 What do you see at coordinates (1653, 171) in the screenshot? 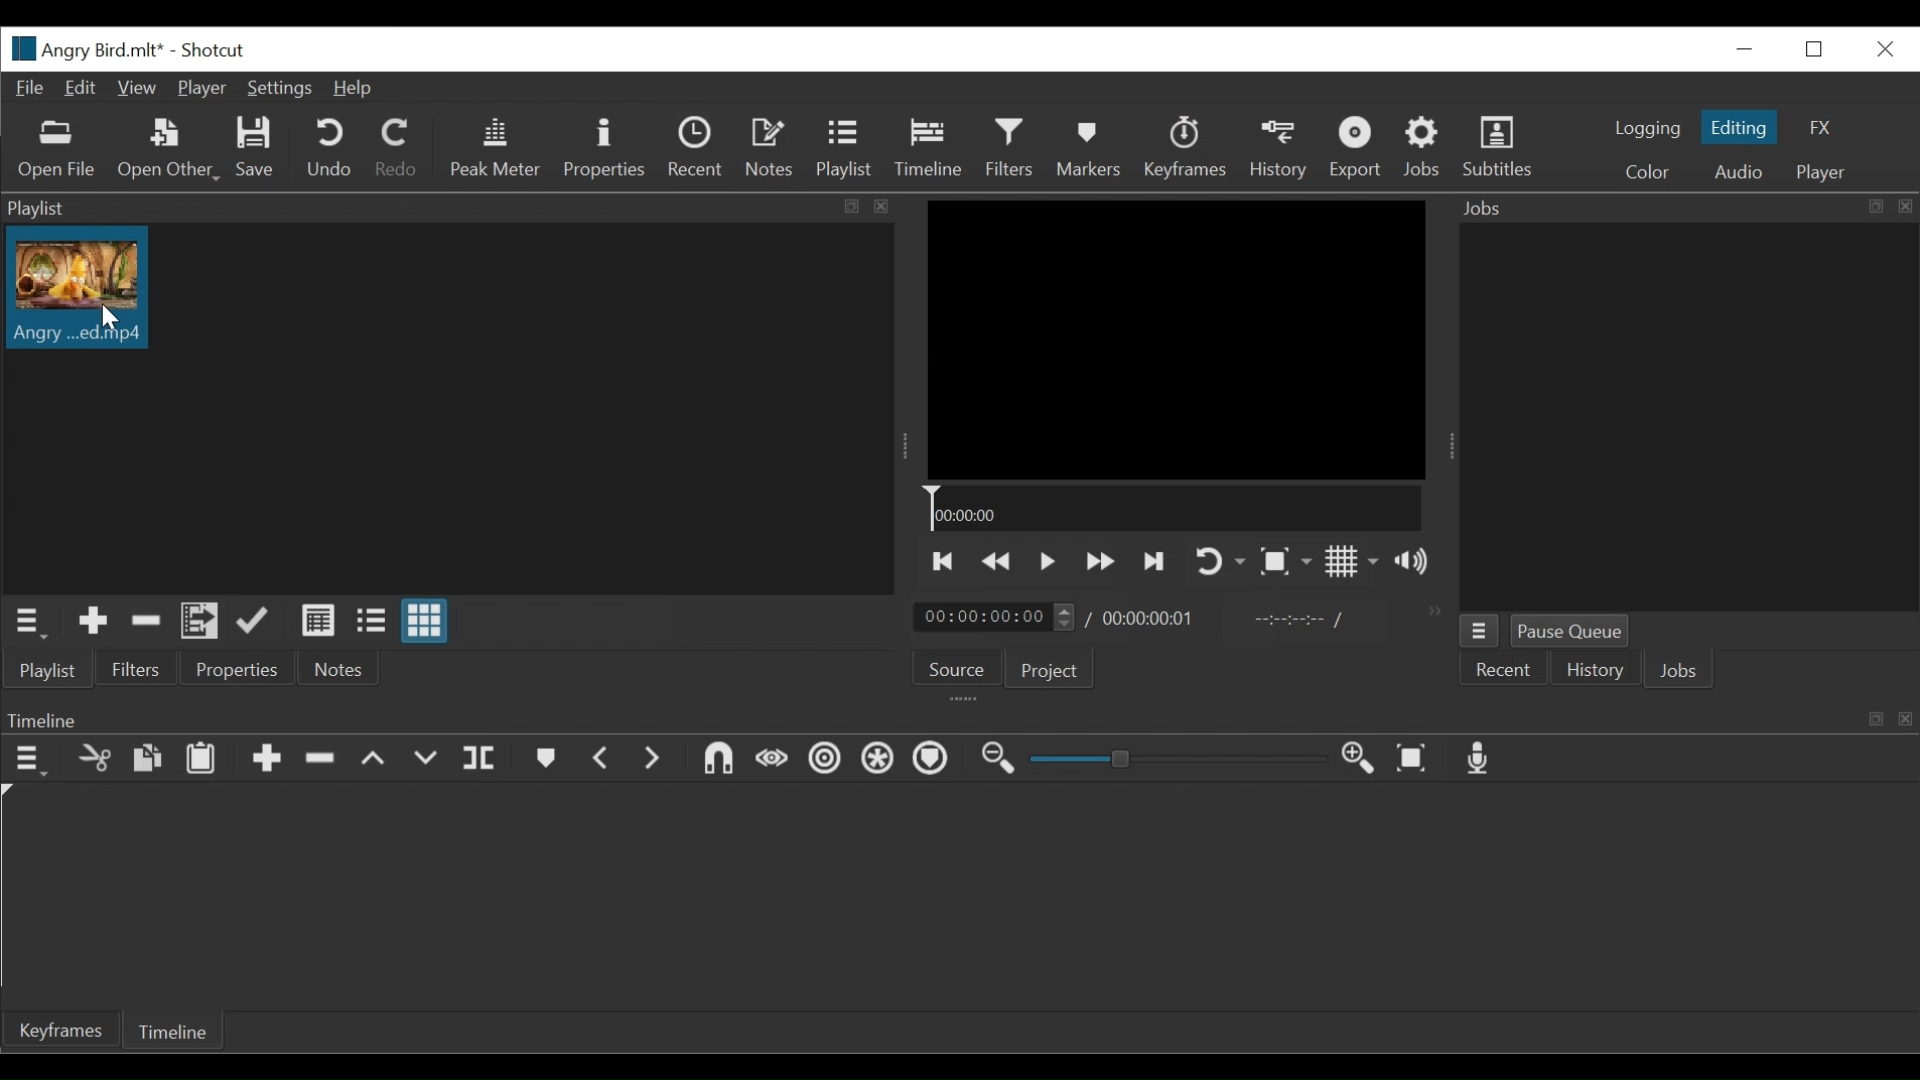
I see `Color` at bounding box center [1653, 171].